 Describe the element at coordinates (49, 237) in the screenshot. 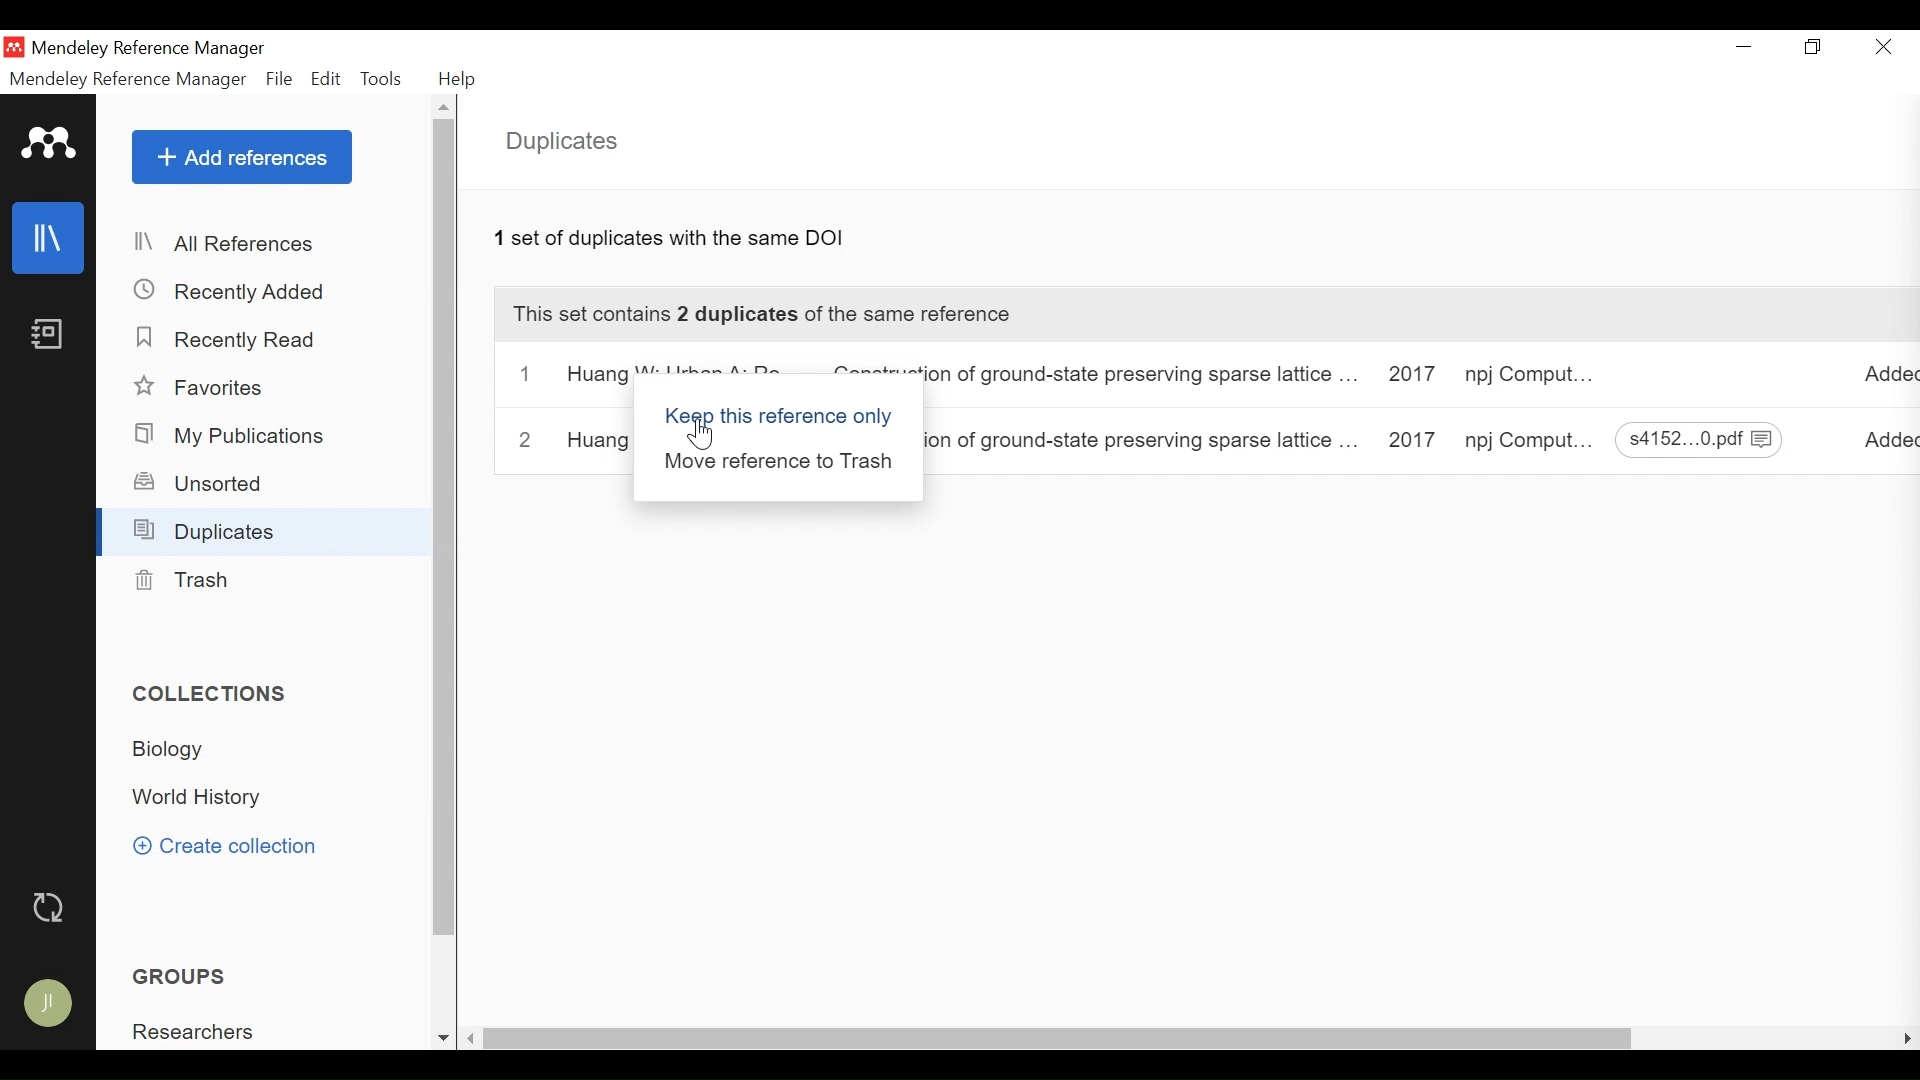

I see `Library` at that location.